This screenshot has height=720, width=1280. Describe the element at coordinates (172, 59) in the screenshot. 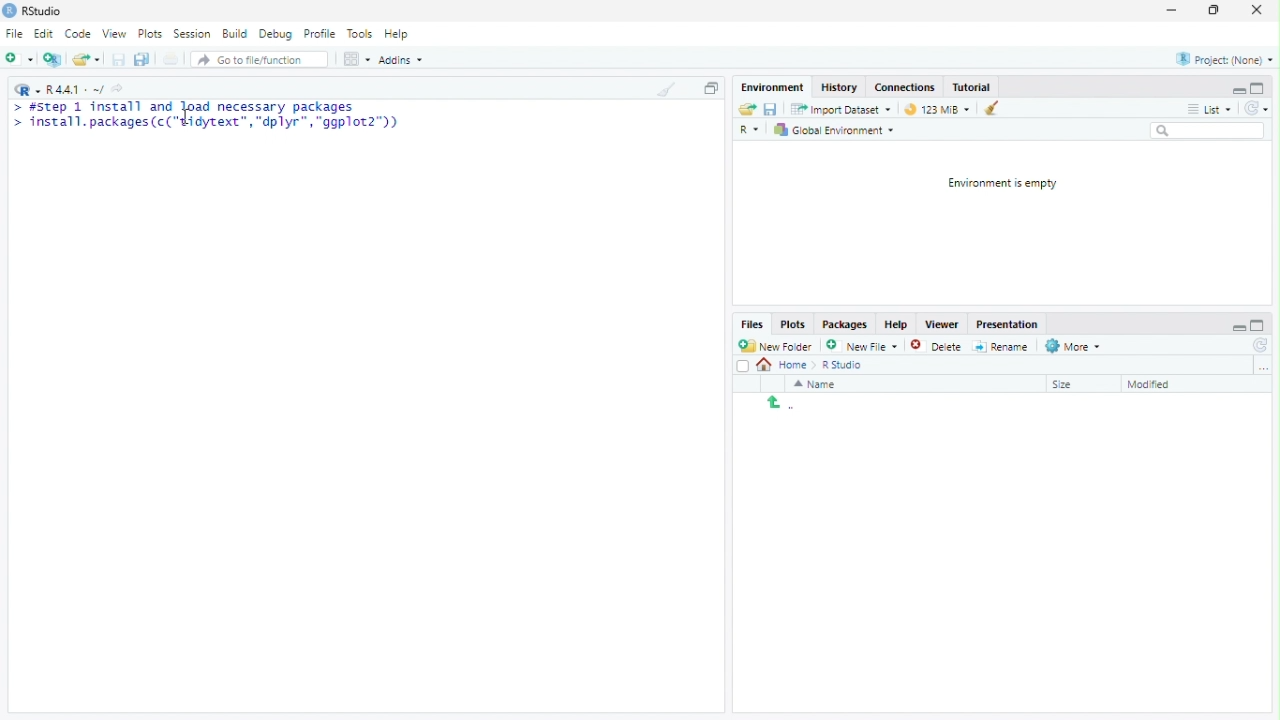

I see `Print` at that location.